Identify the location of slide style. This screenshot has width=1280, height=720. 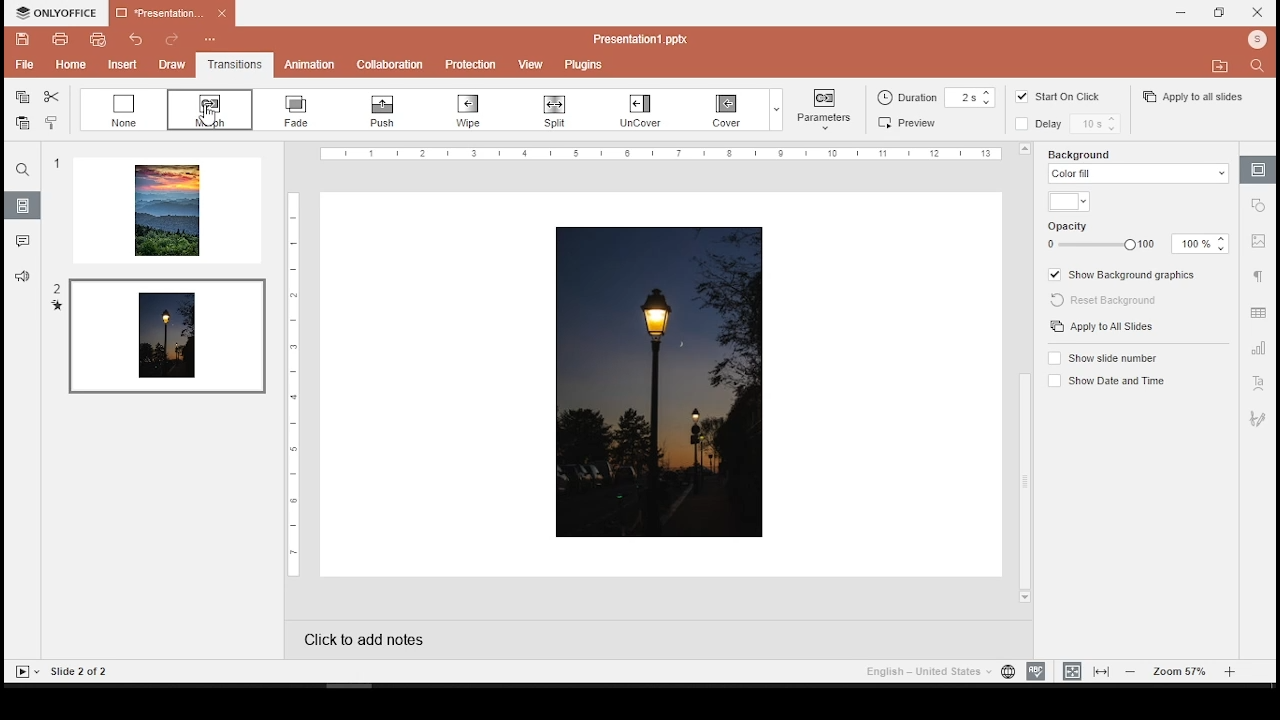
(1078, 127).